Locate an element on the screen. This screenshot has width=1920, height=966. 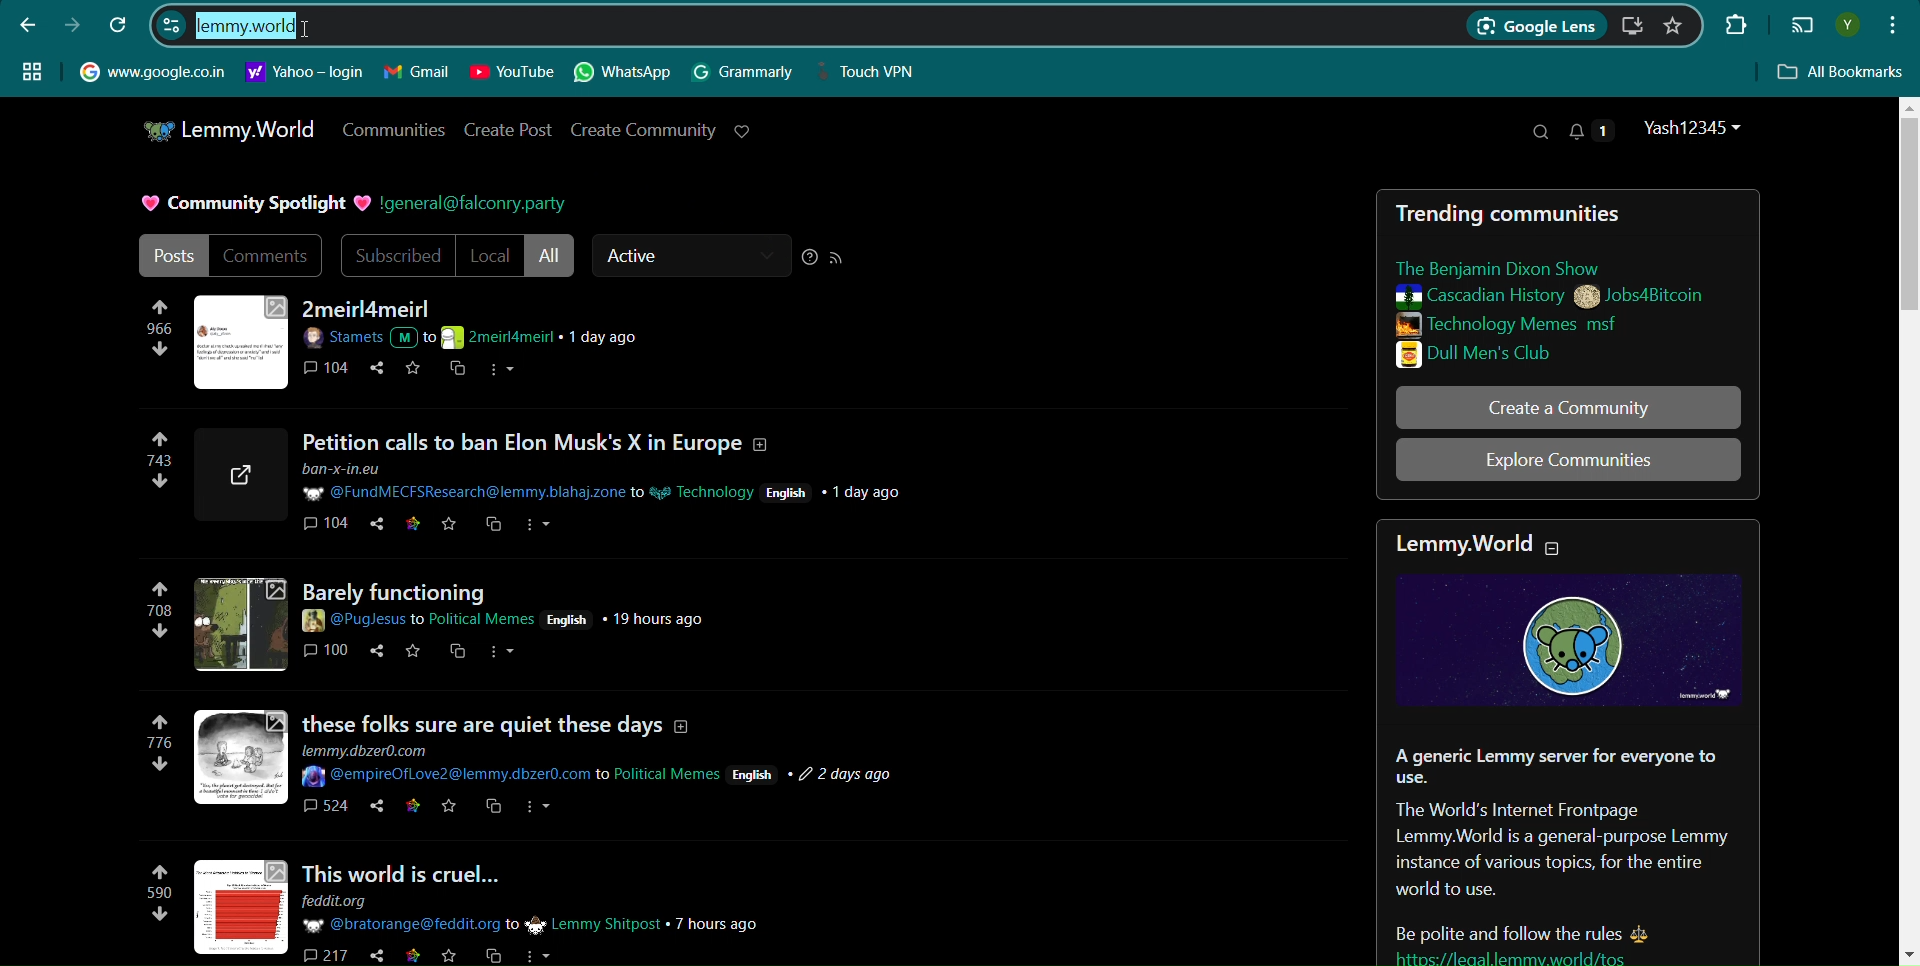
view site information is located at coordinates (171, 24).